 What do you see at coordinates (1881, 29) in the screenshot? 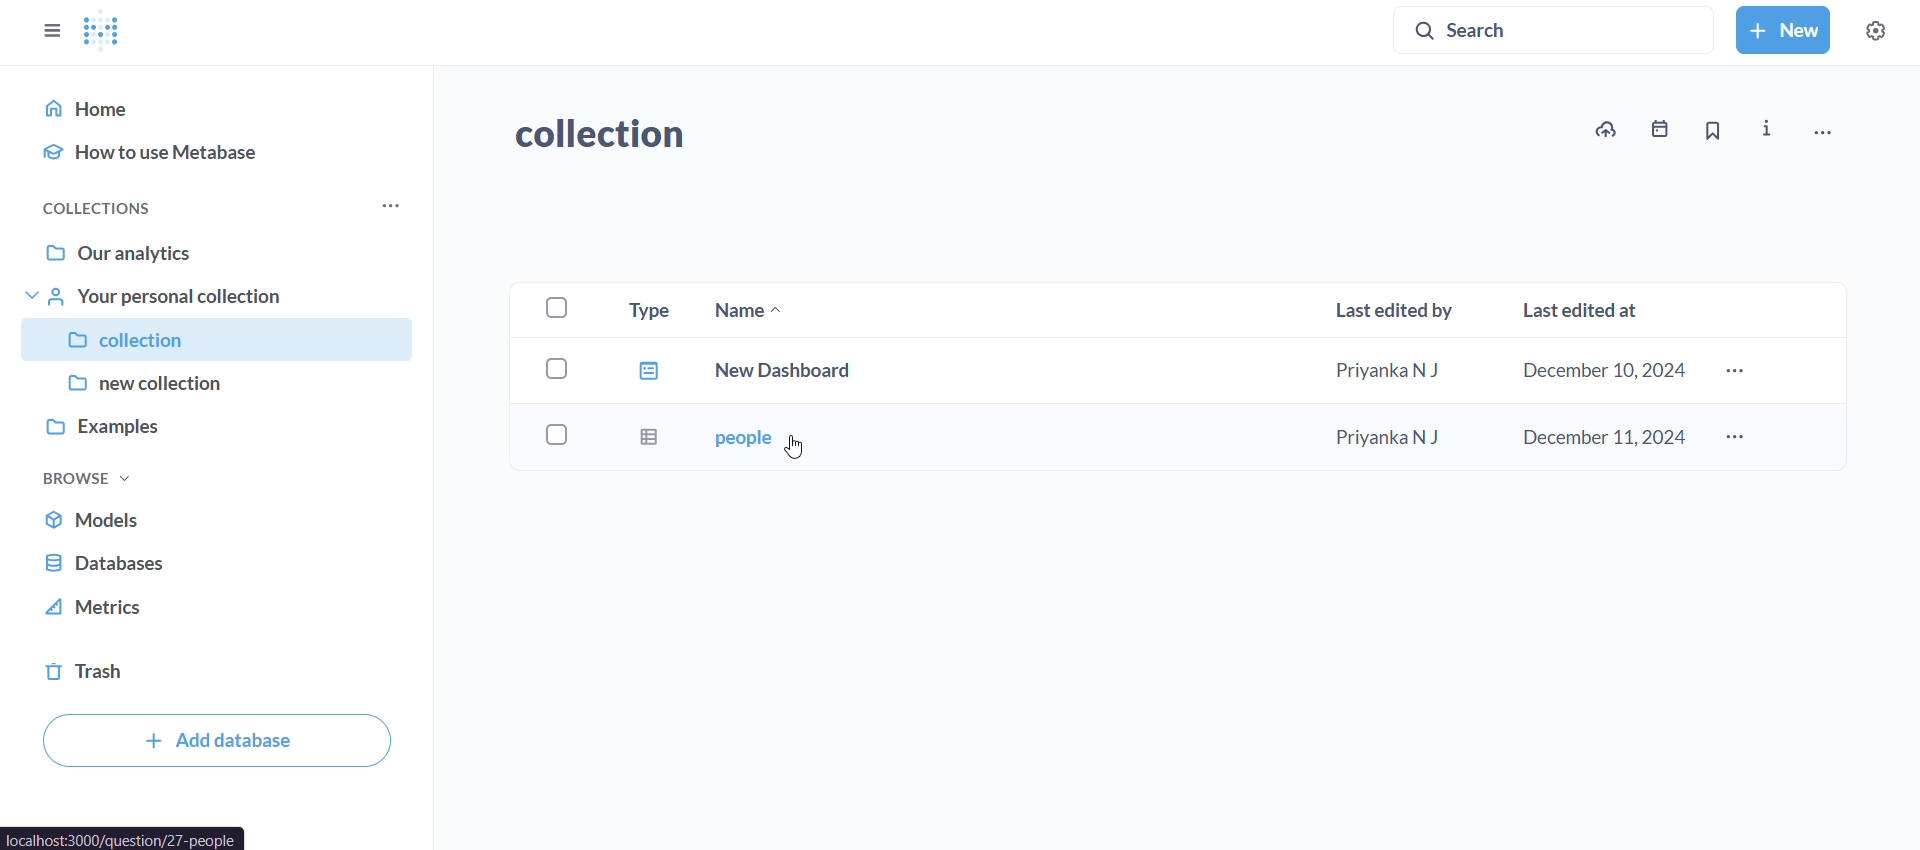
I see `settings` at bounding box center [1881, 29].